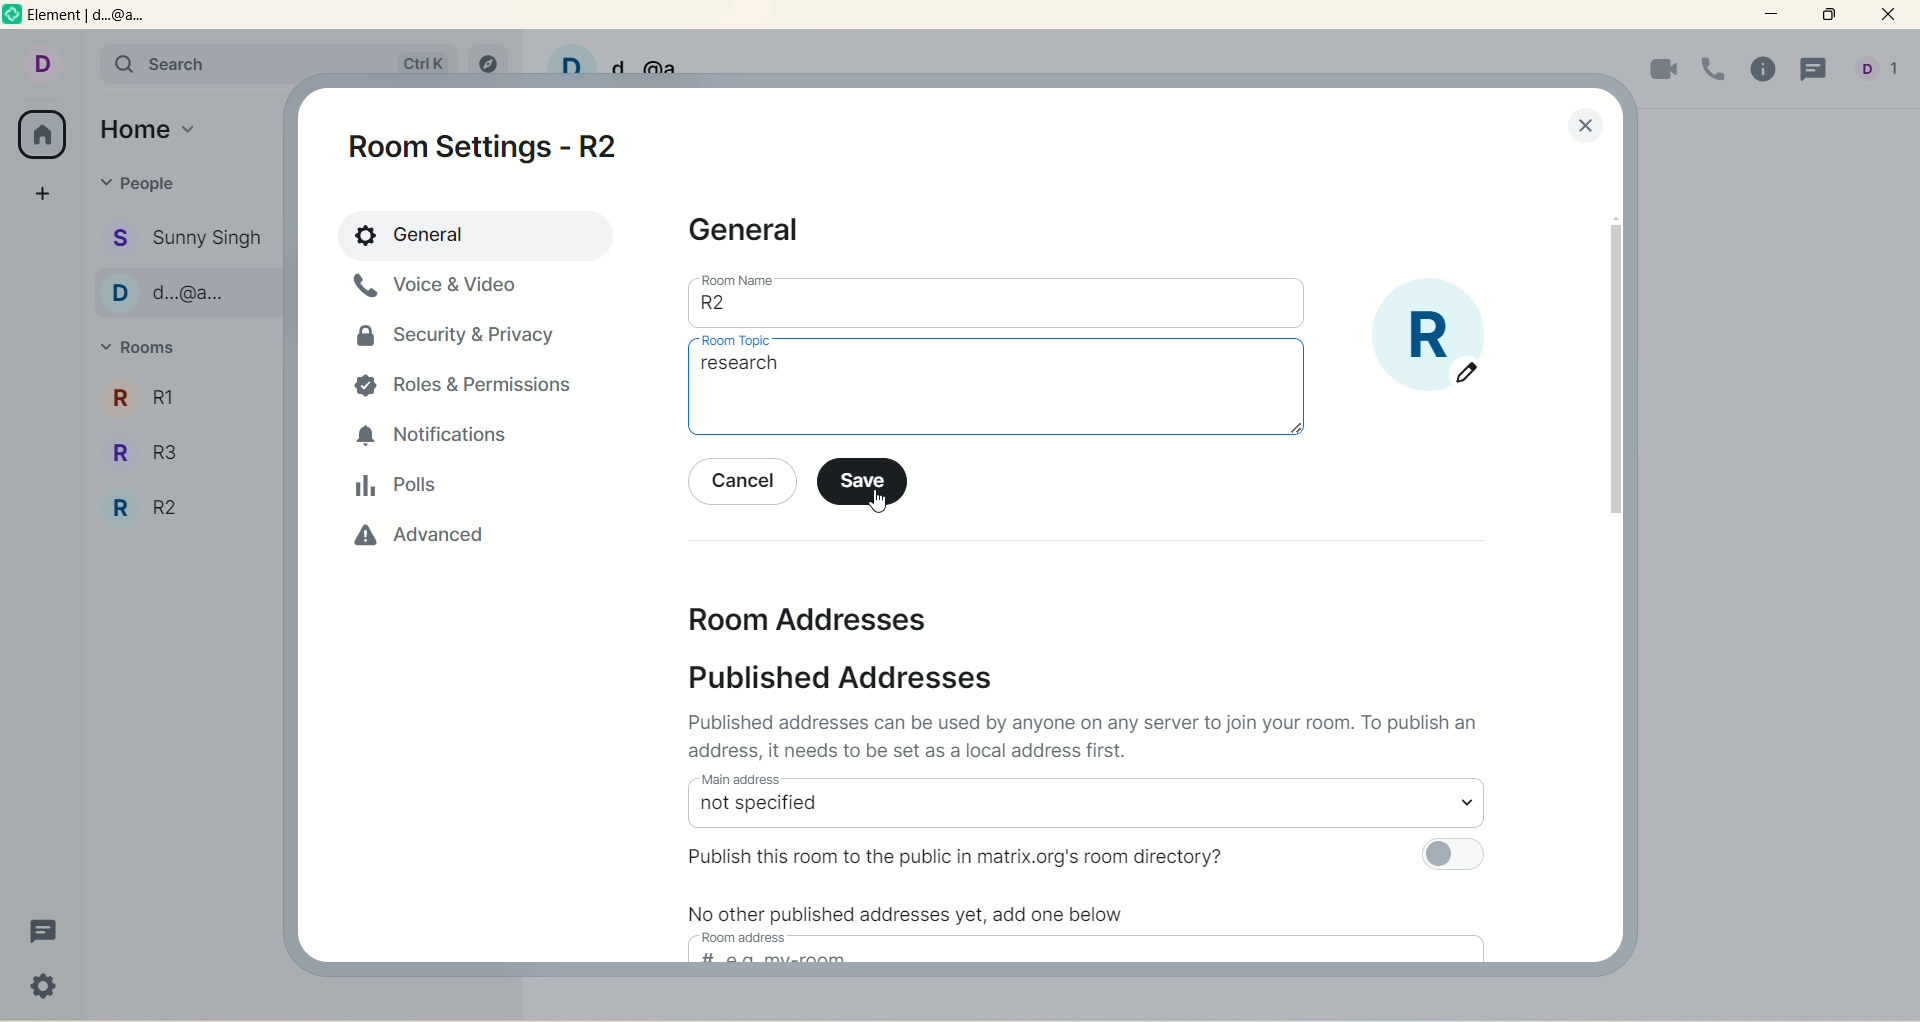  I want to click on save, so click(863, 482).